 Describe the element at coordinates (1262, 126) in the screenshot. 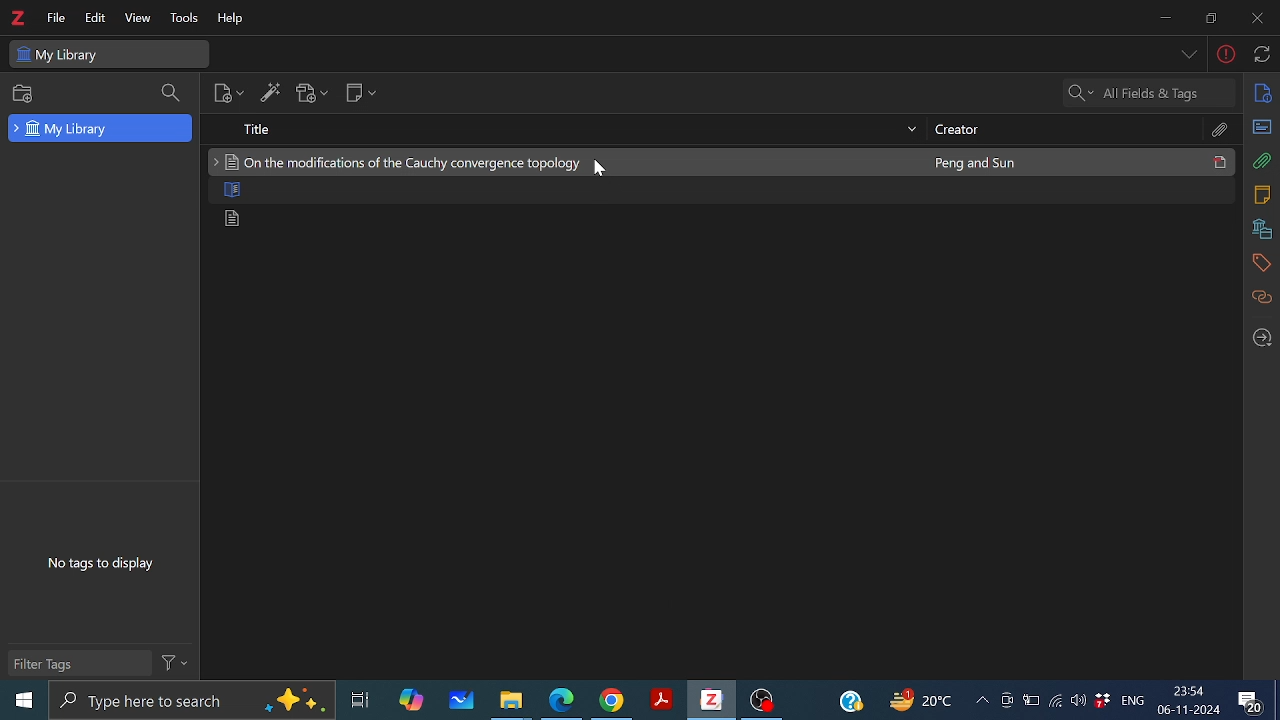

I see `Abstract` at that location.